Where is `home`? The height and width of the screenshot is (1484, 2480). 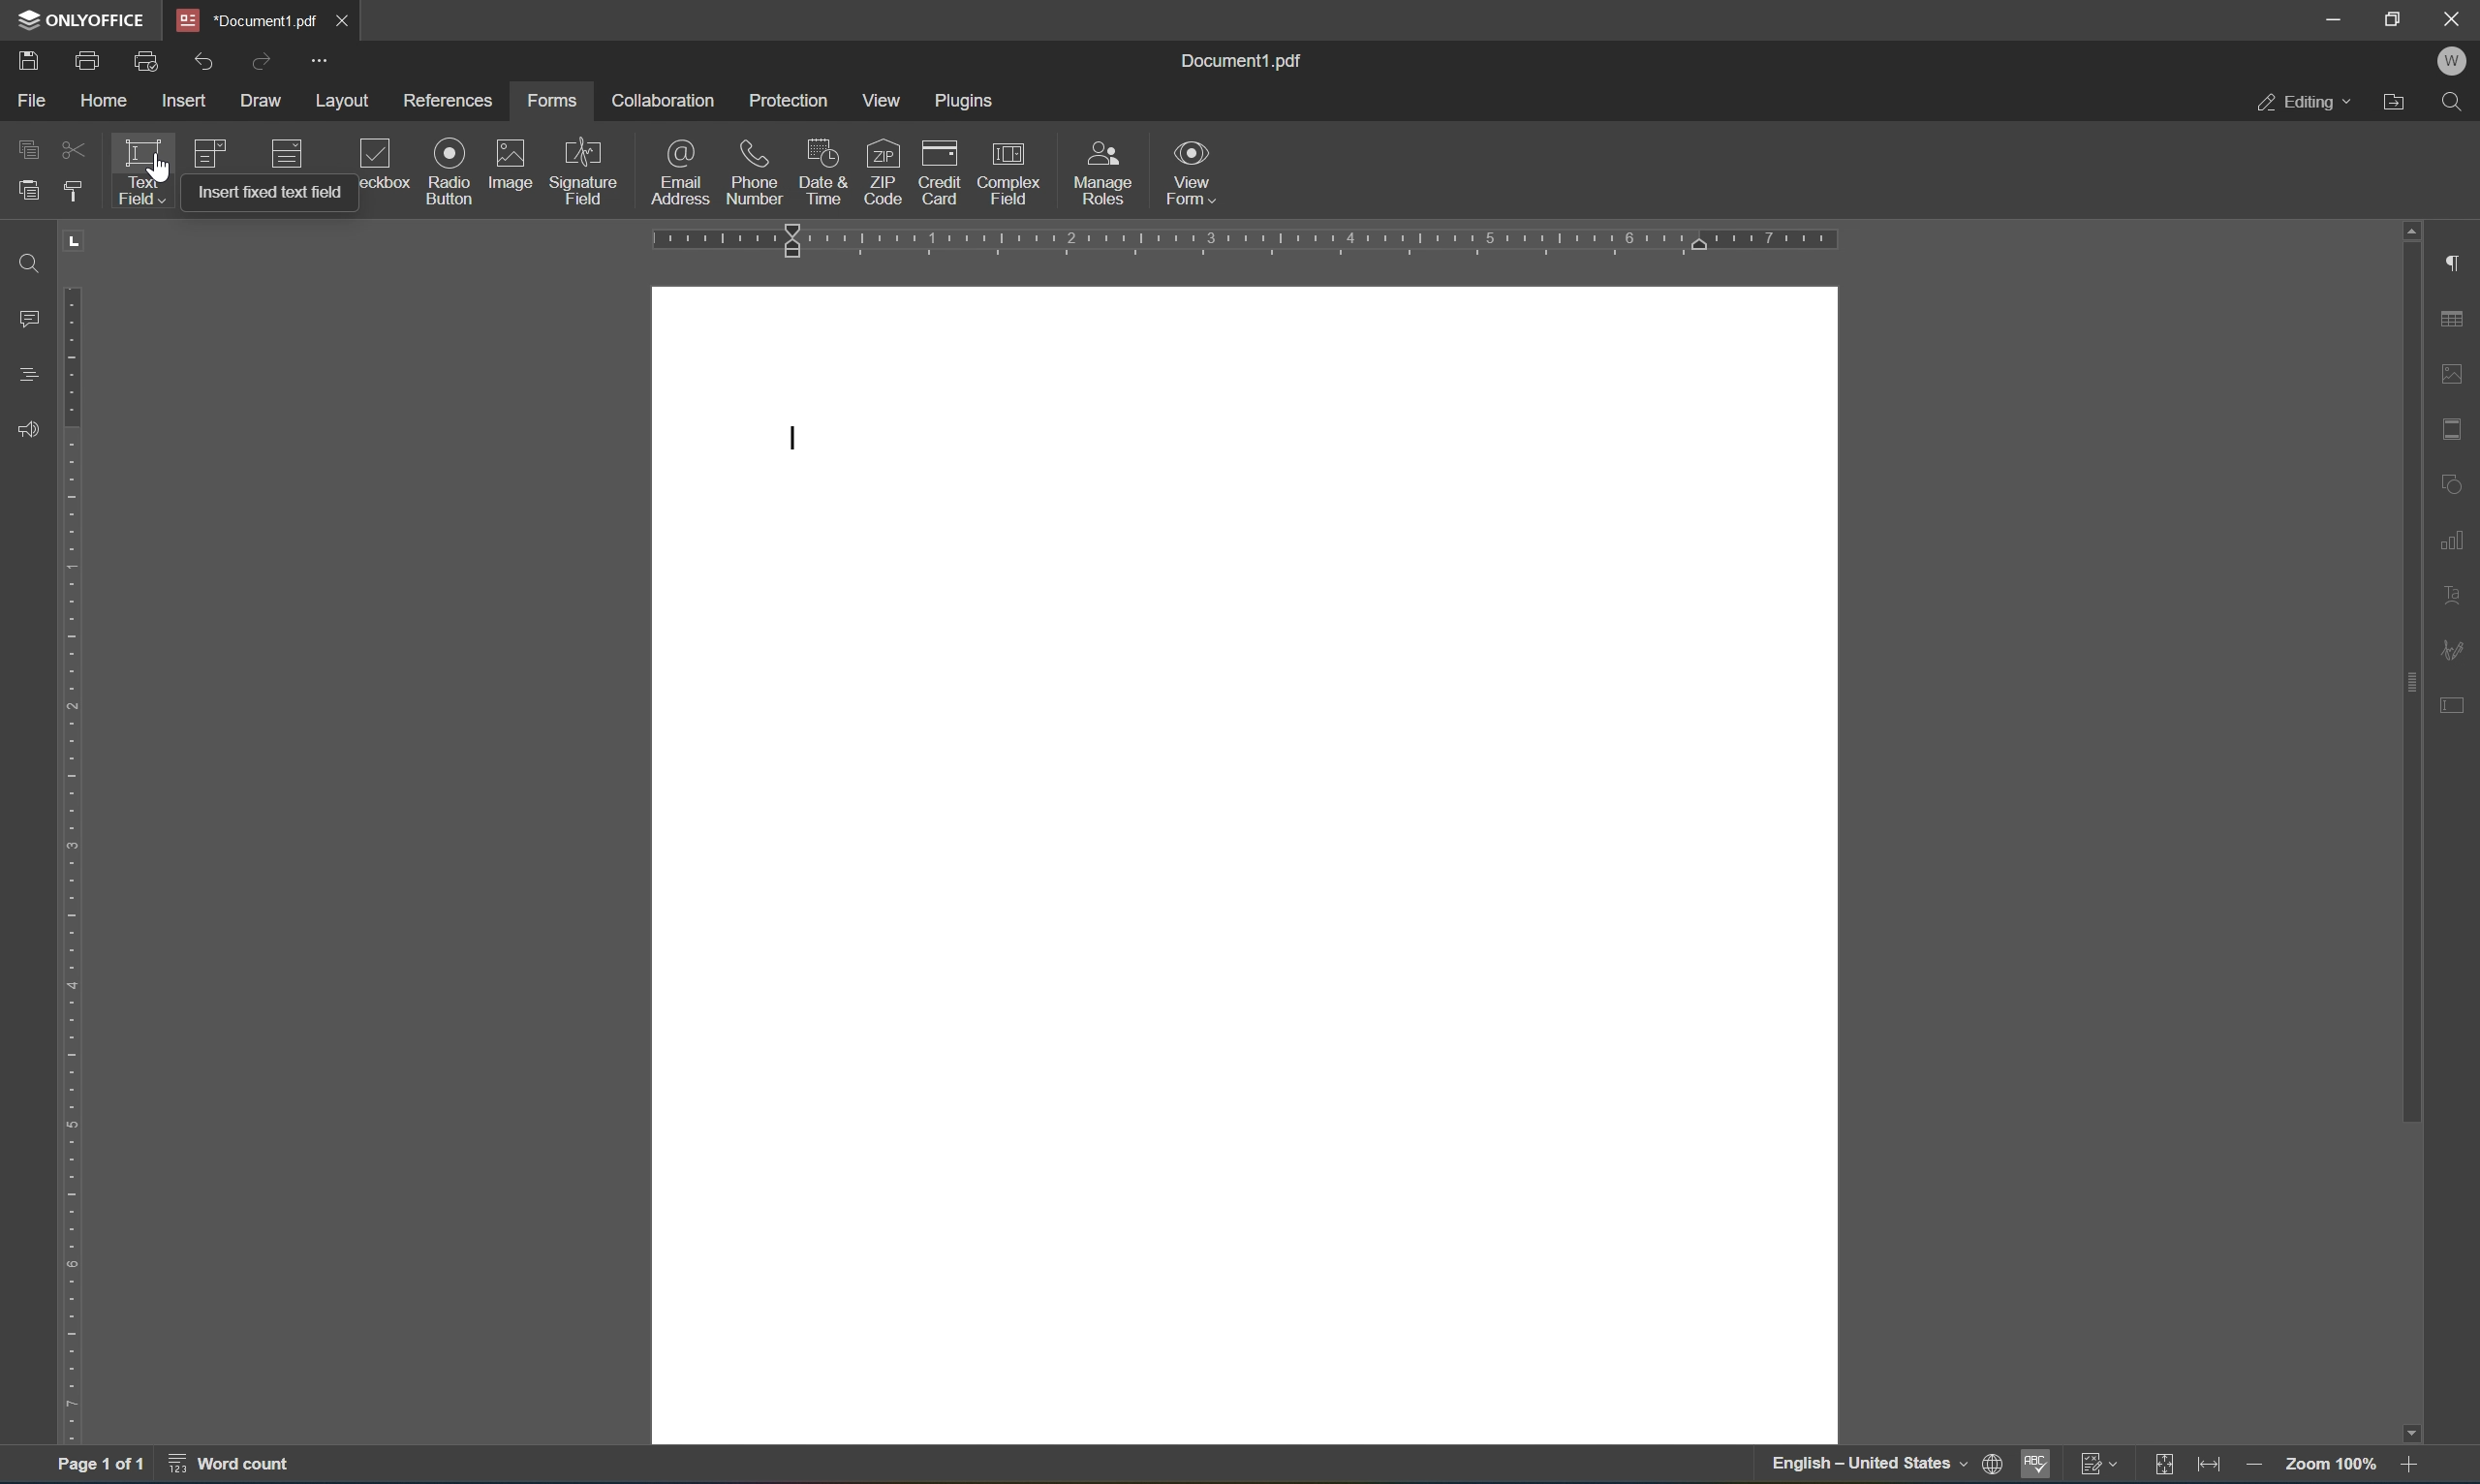 home is located at coordinates (106, 98).